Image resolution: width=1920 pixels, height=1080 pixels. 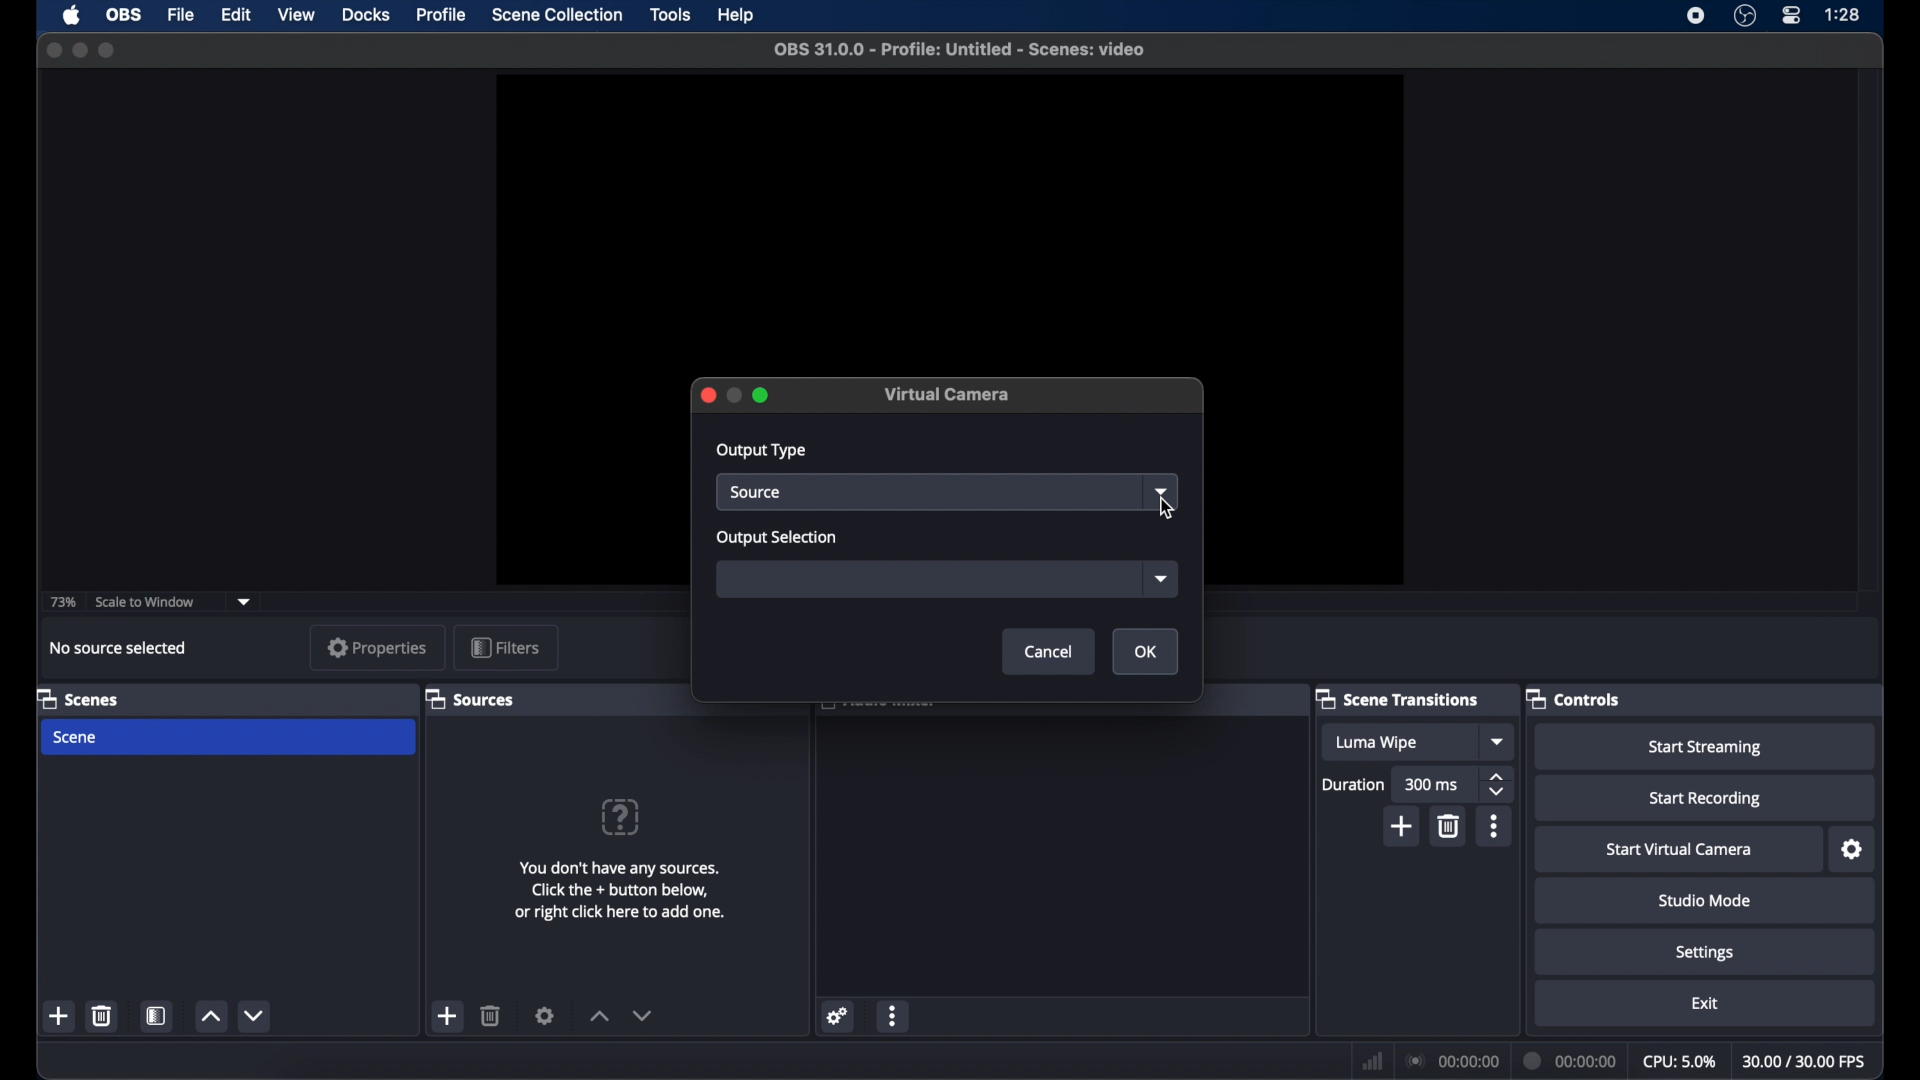 I want to click on properties, so click(x=377, y=647).